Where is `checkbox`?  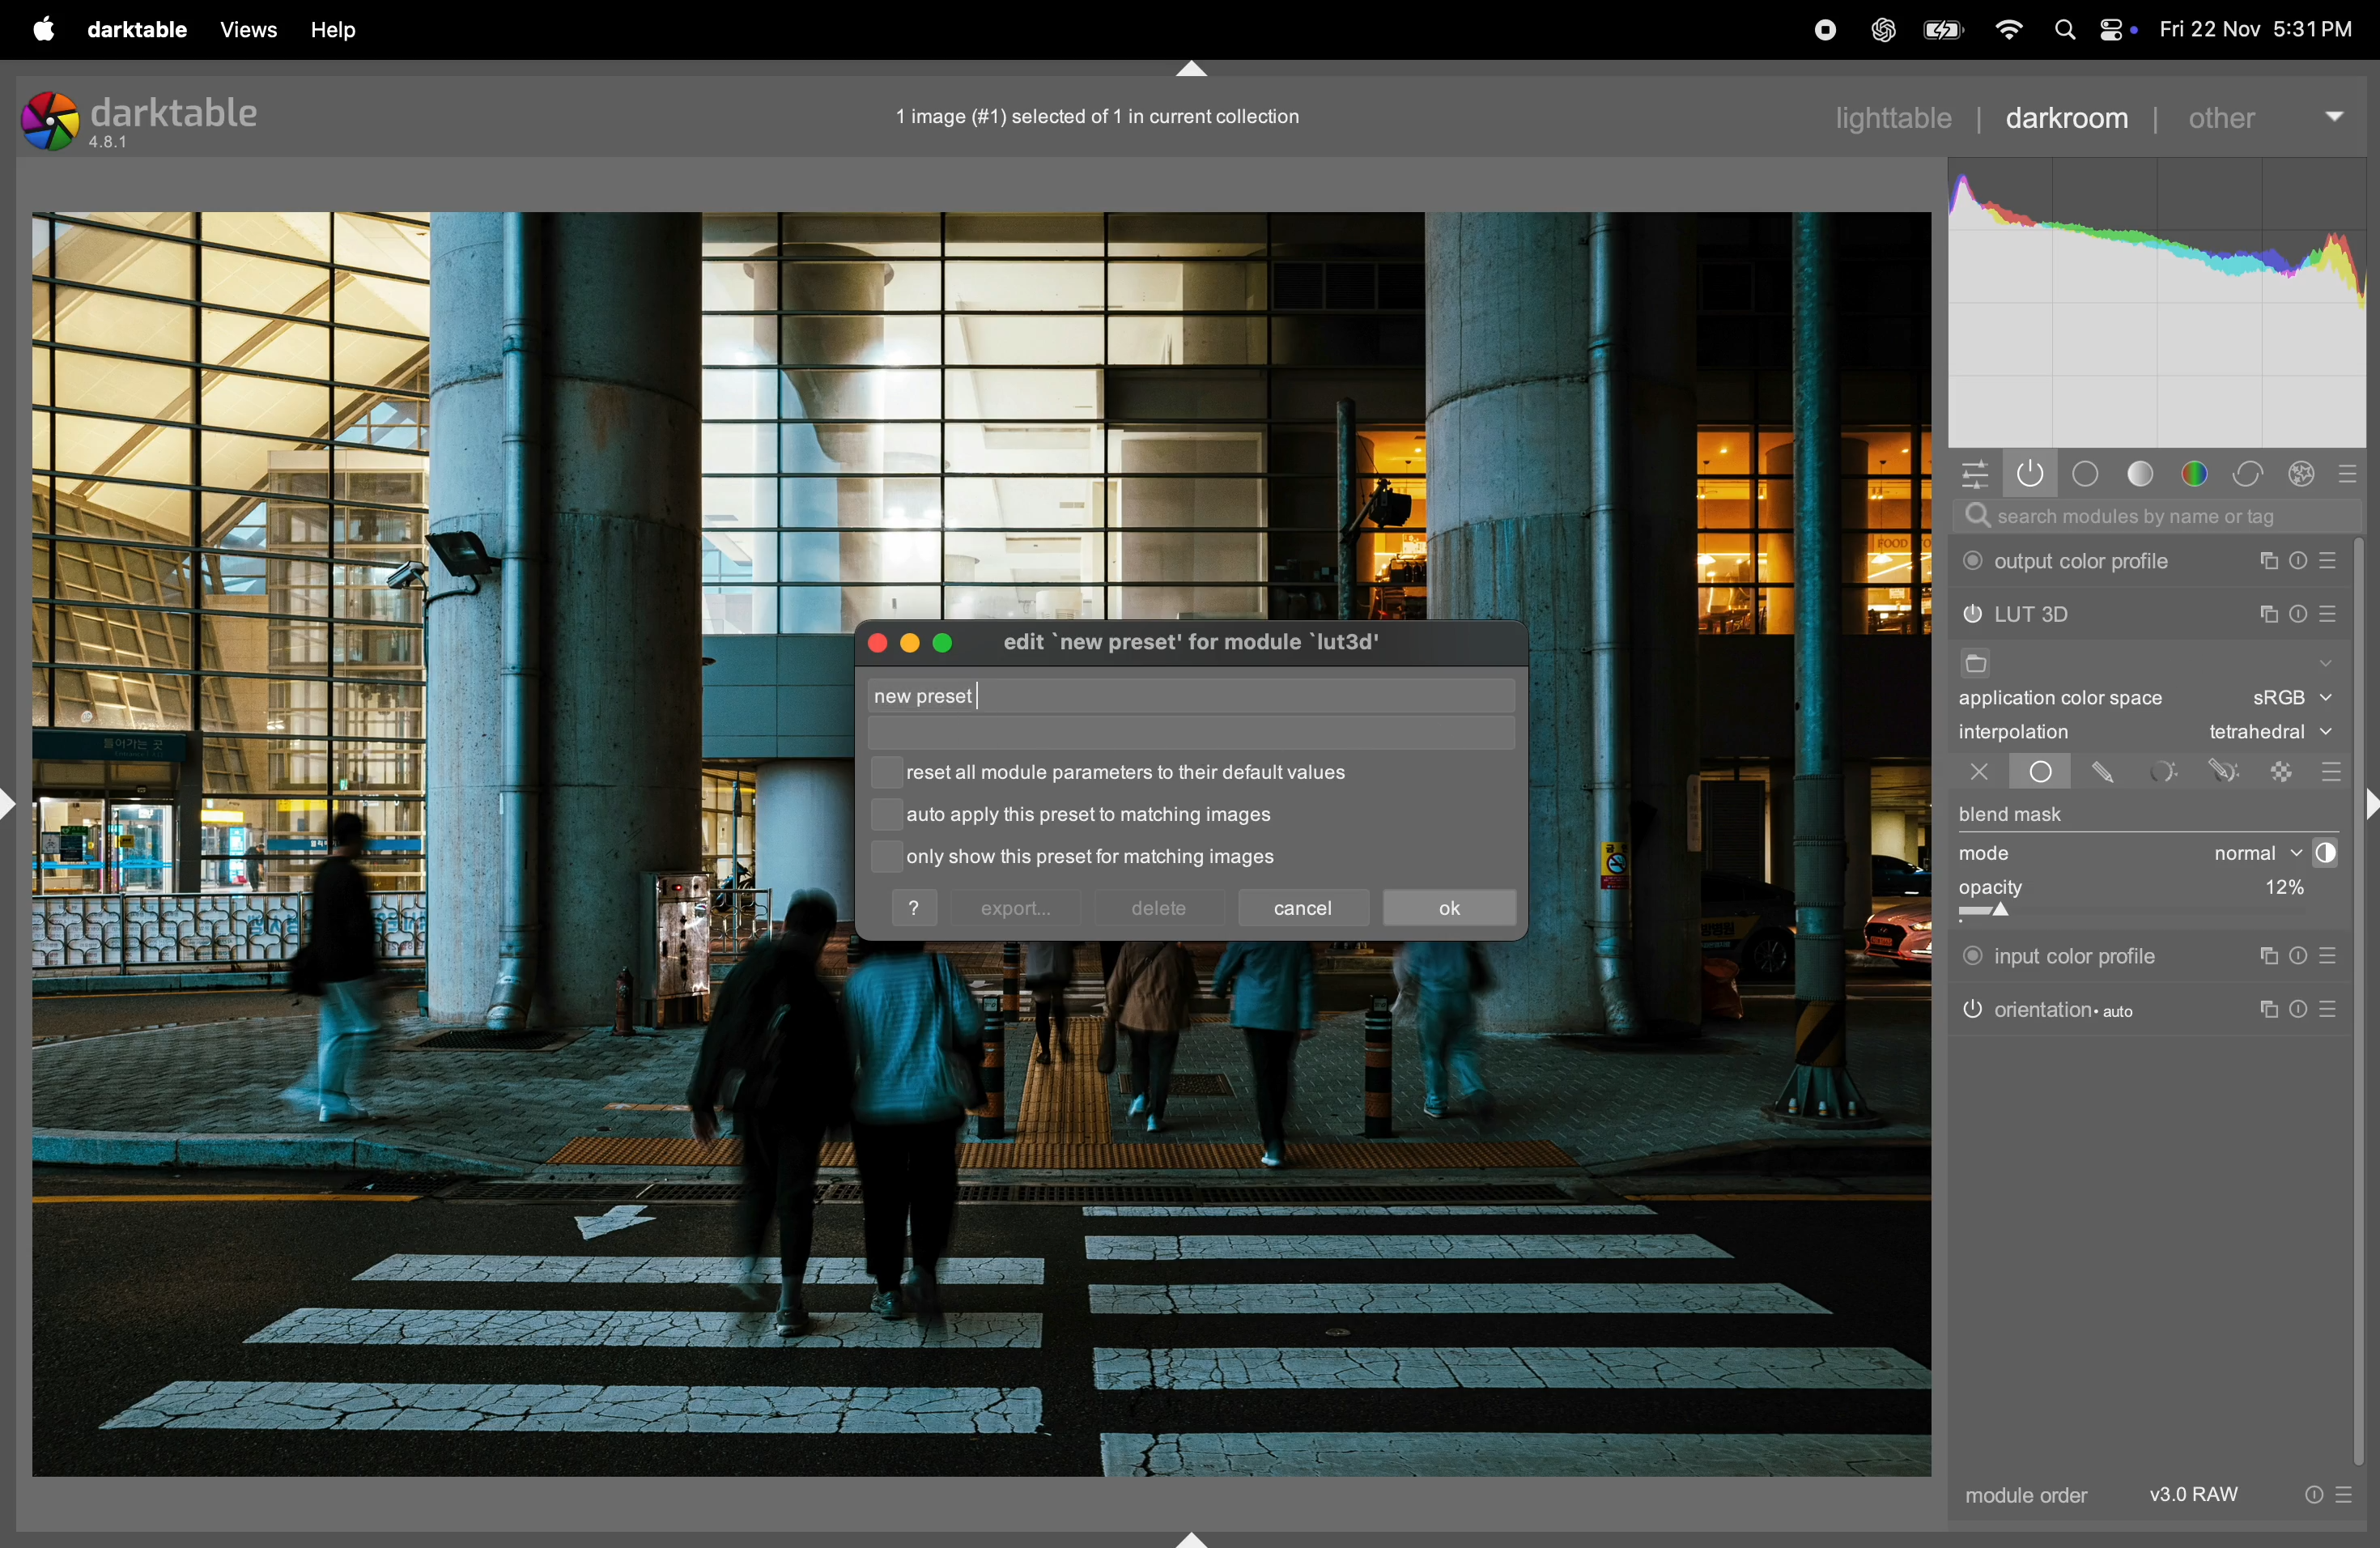 checkbox is located at coordinates (881, 856).